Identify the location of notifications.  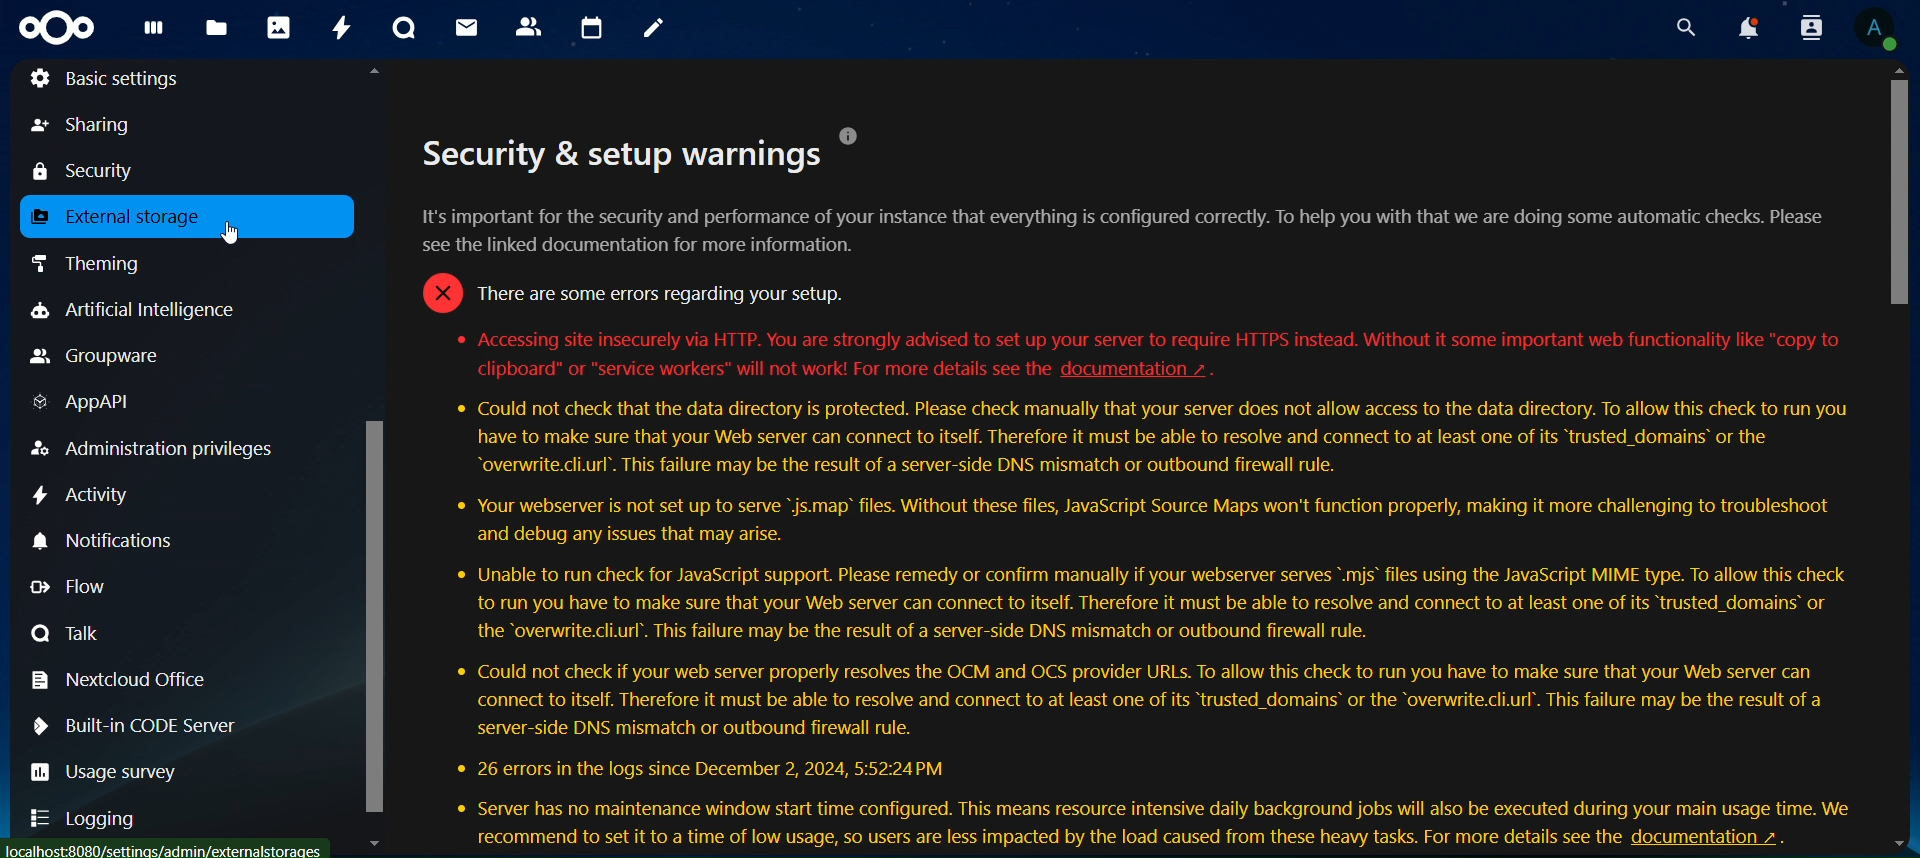
(103, 541).